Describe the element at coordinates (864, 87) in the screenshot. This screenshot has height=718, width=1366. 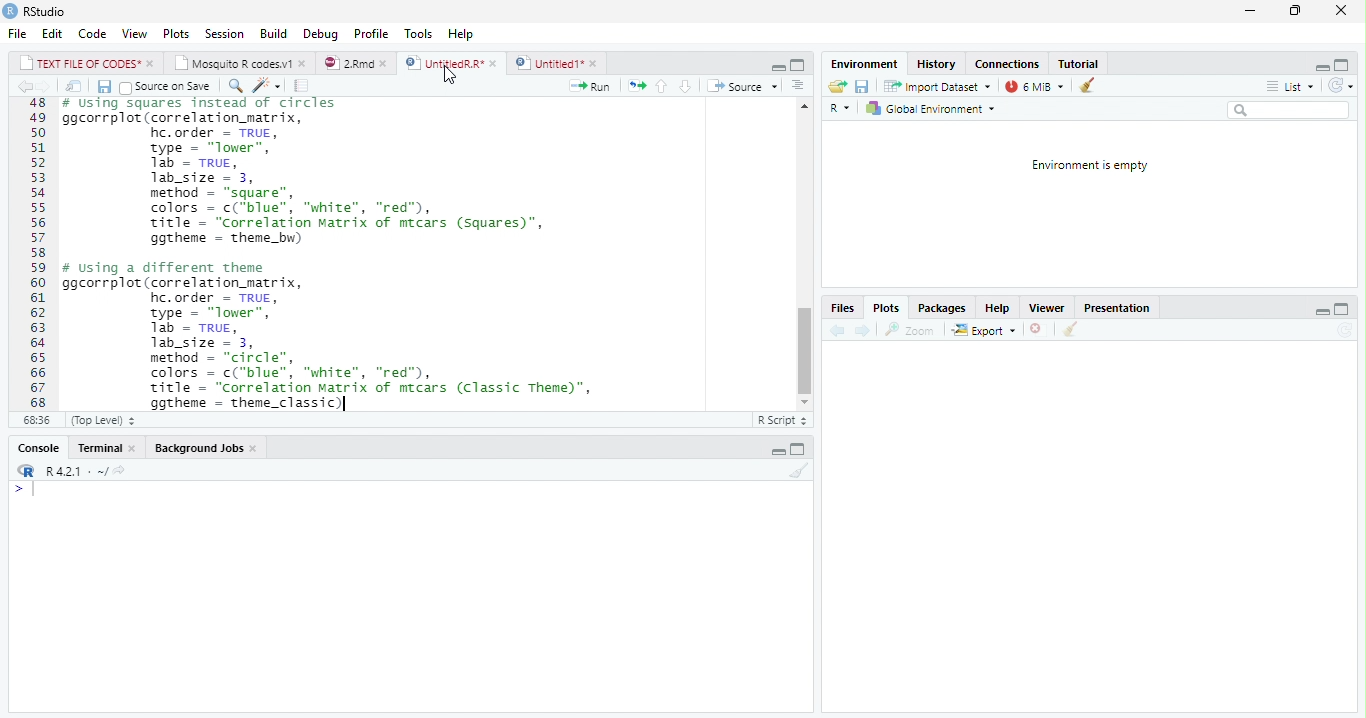
I see `save` at that location.